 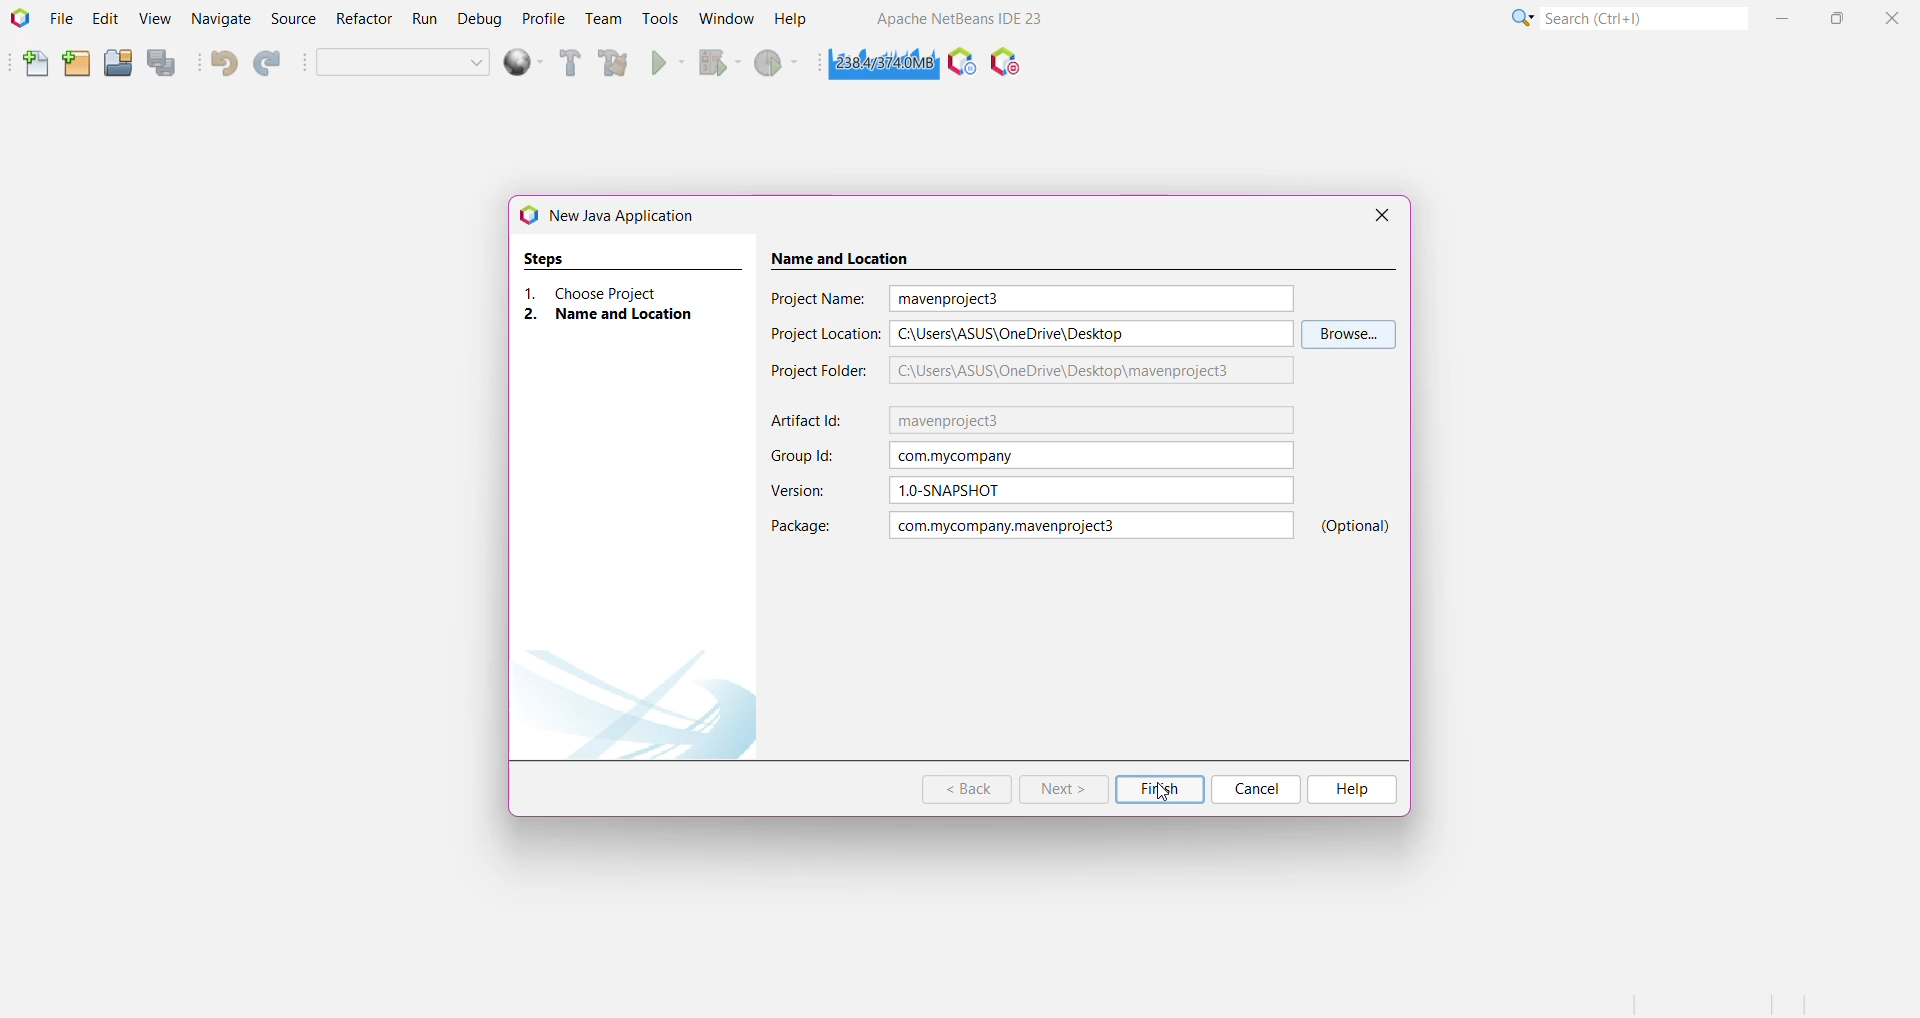 What do you see at coordinates (824, 334) in the screenshot?
I see `Project Location` at bounding box center [824, 334].